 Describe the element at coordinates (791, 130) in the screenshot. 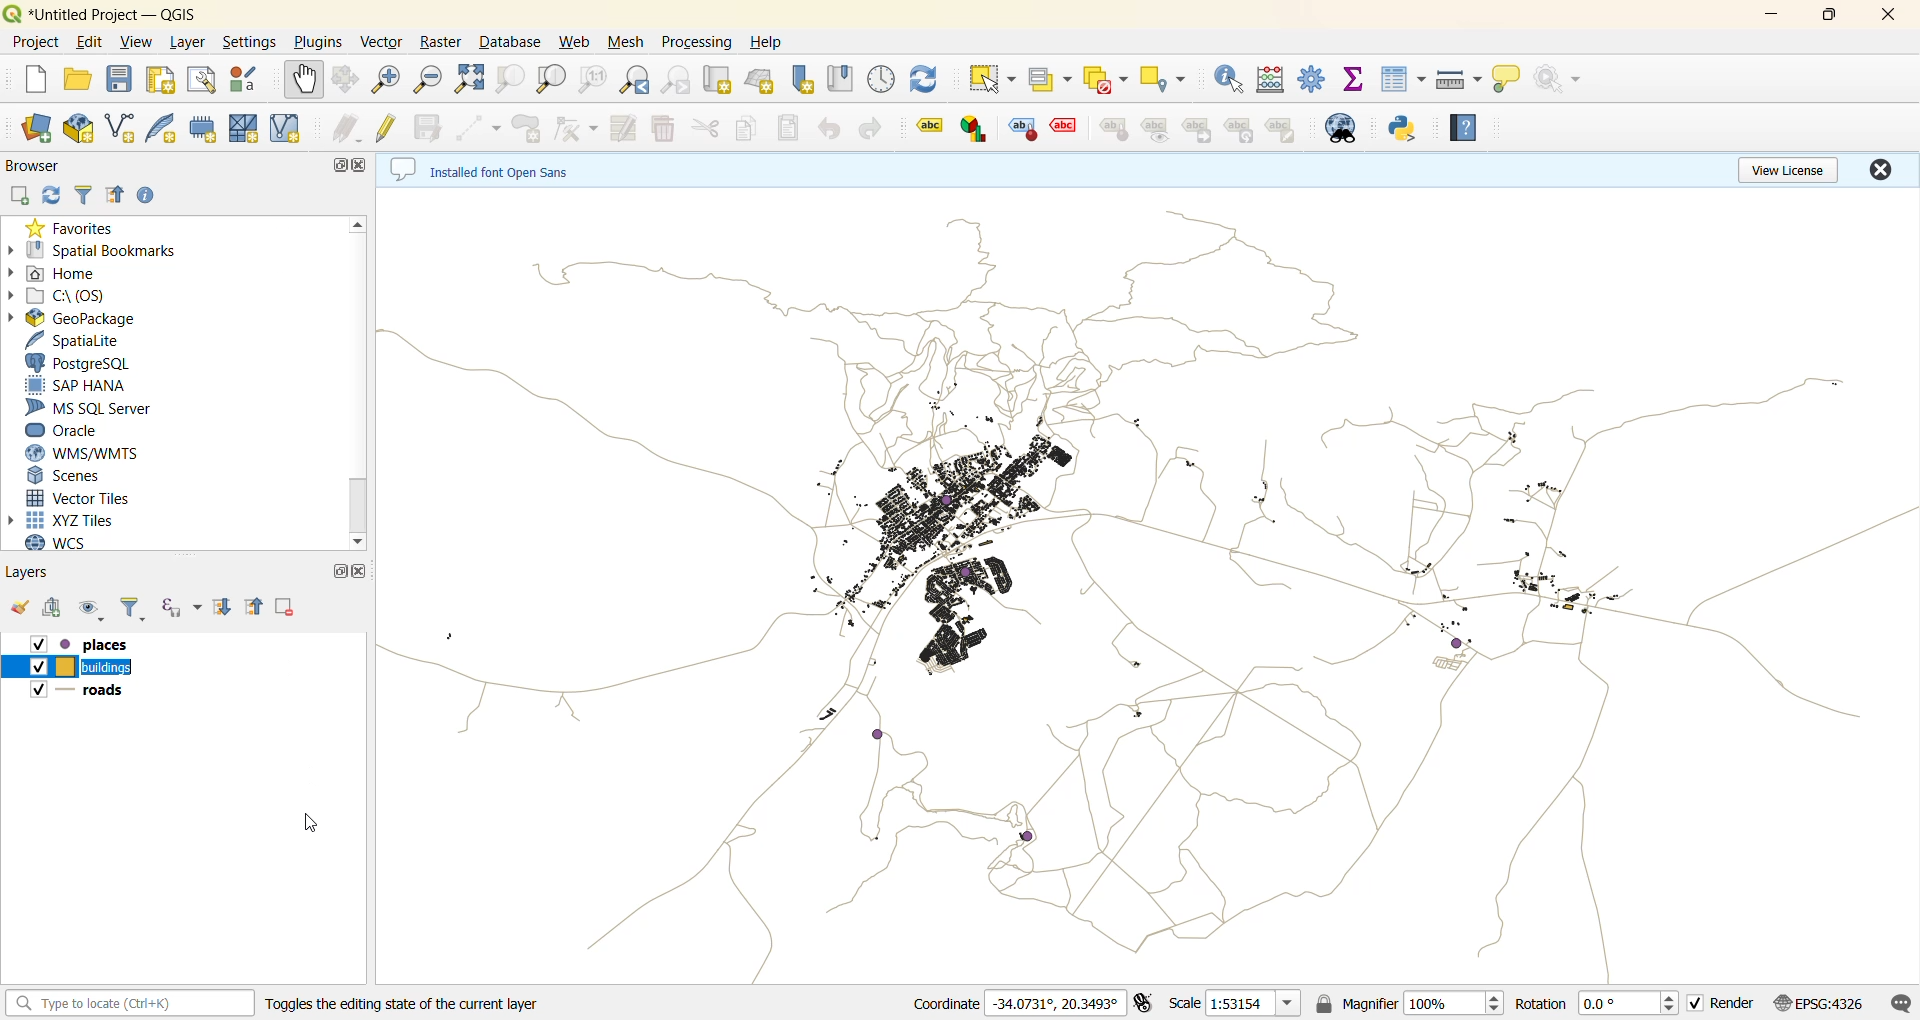

I see `paste` at that location.